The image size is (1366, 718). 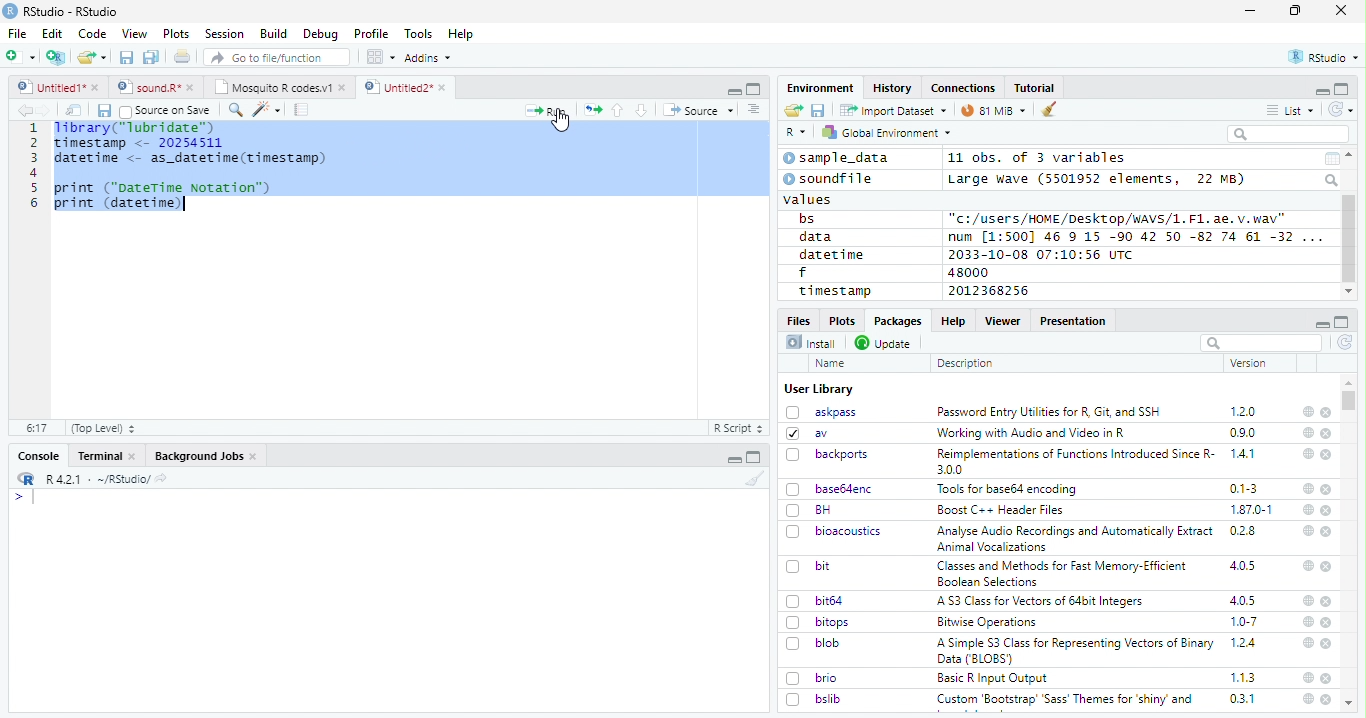 What do you see at coordinates (1050, 110) in the screenshot?
I see `clear workspace` at bounding box center [1050, 110].